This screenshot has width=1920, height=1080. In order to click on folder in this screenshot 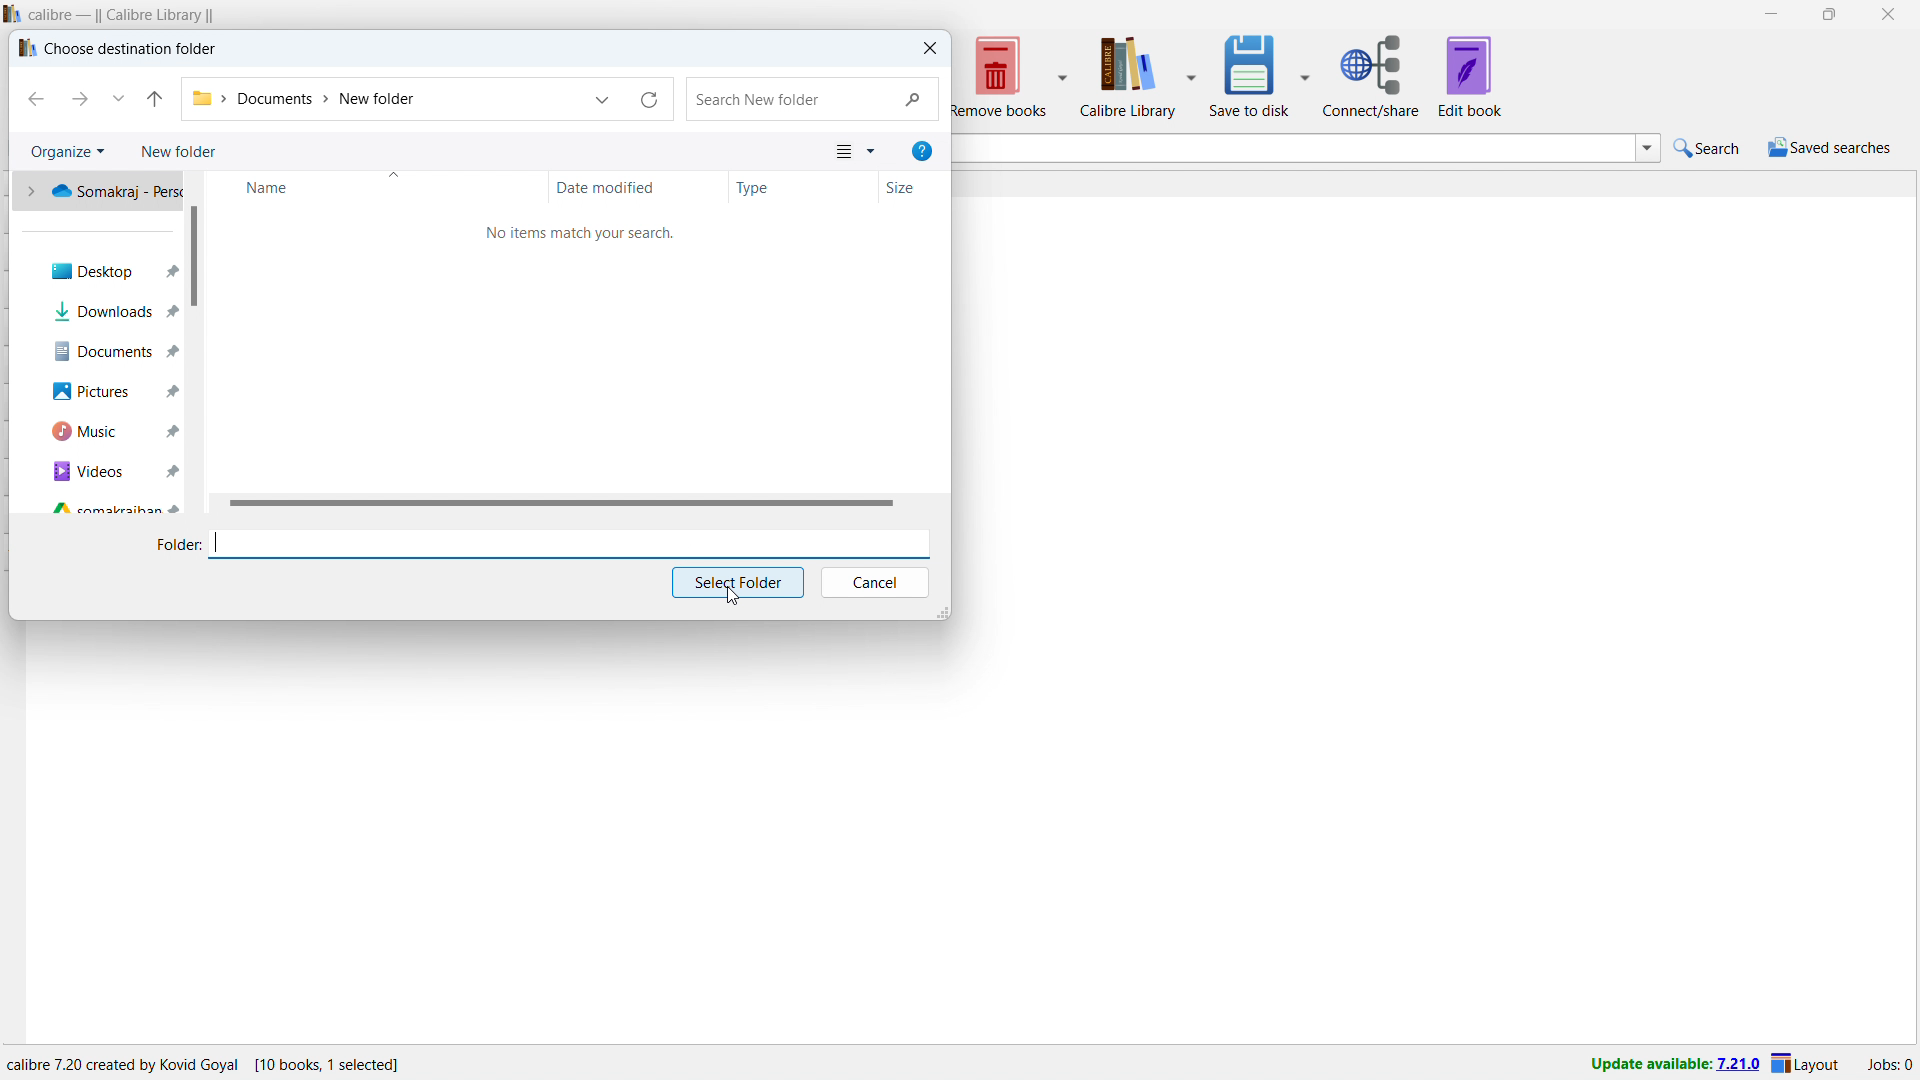, I will do `click(166, 545)`.